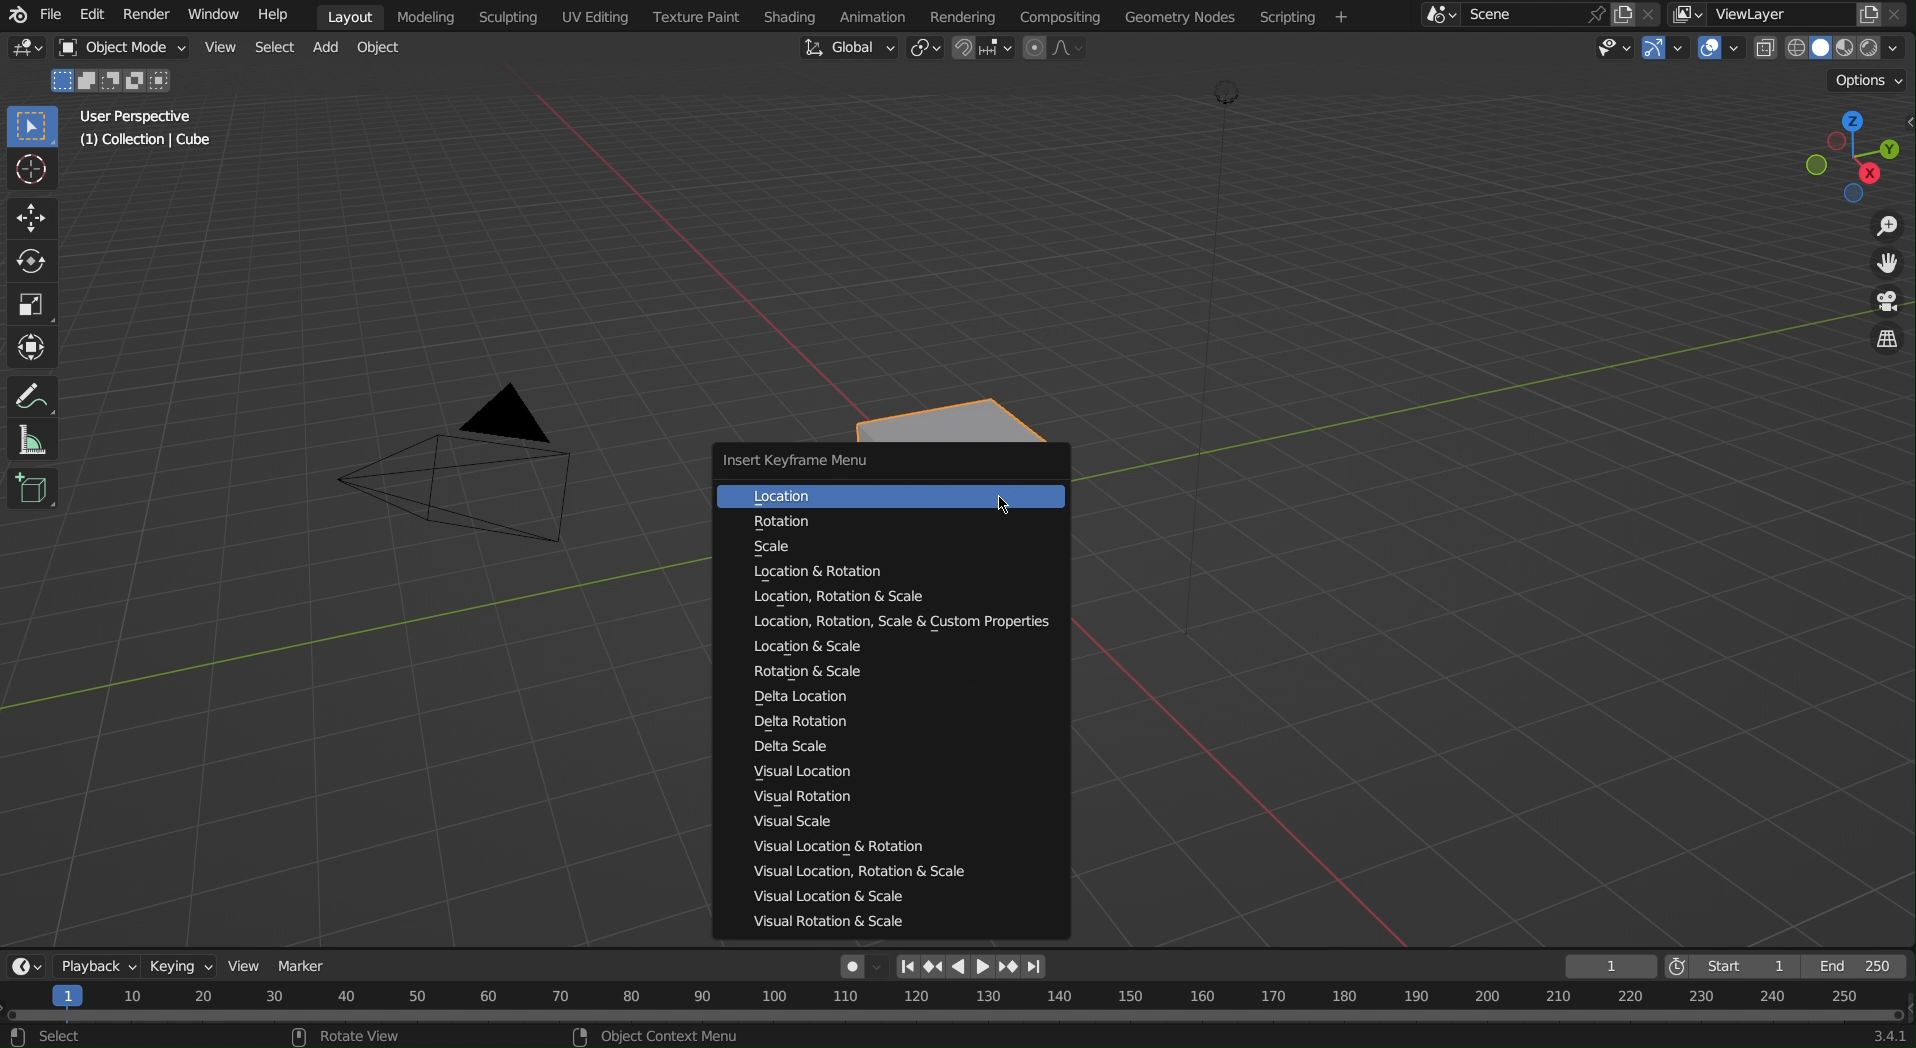 This screenshot has height=1048, width=1916. What do you see at coordinates (695, 17) in the screenshot?
I see `Texture Paint` at bounding box center [695, 17].